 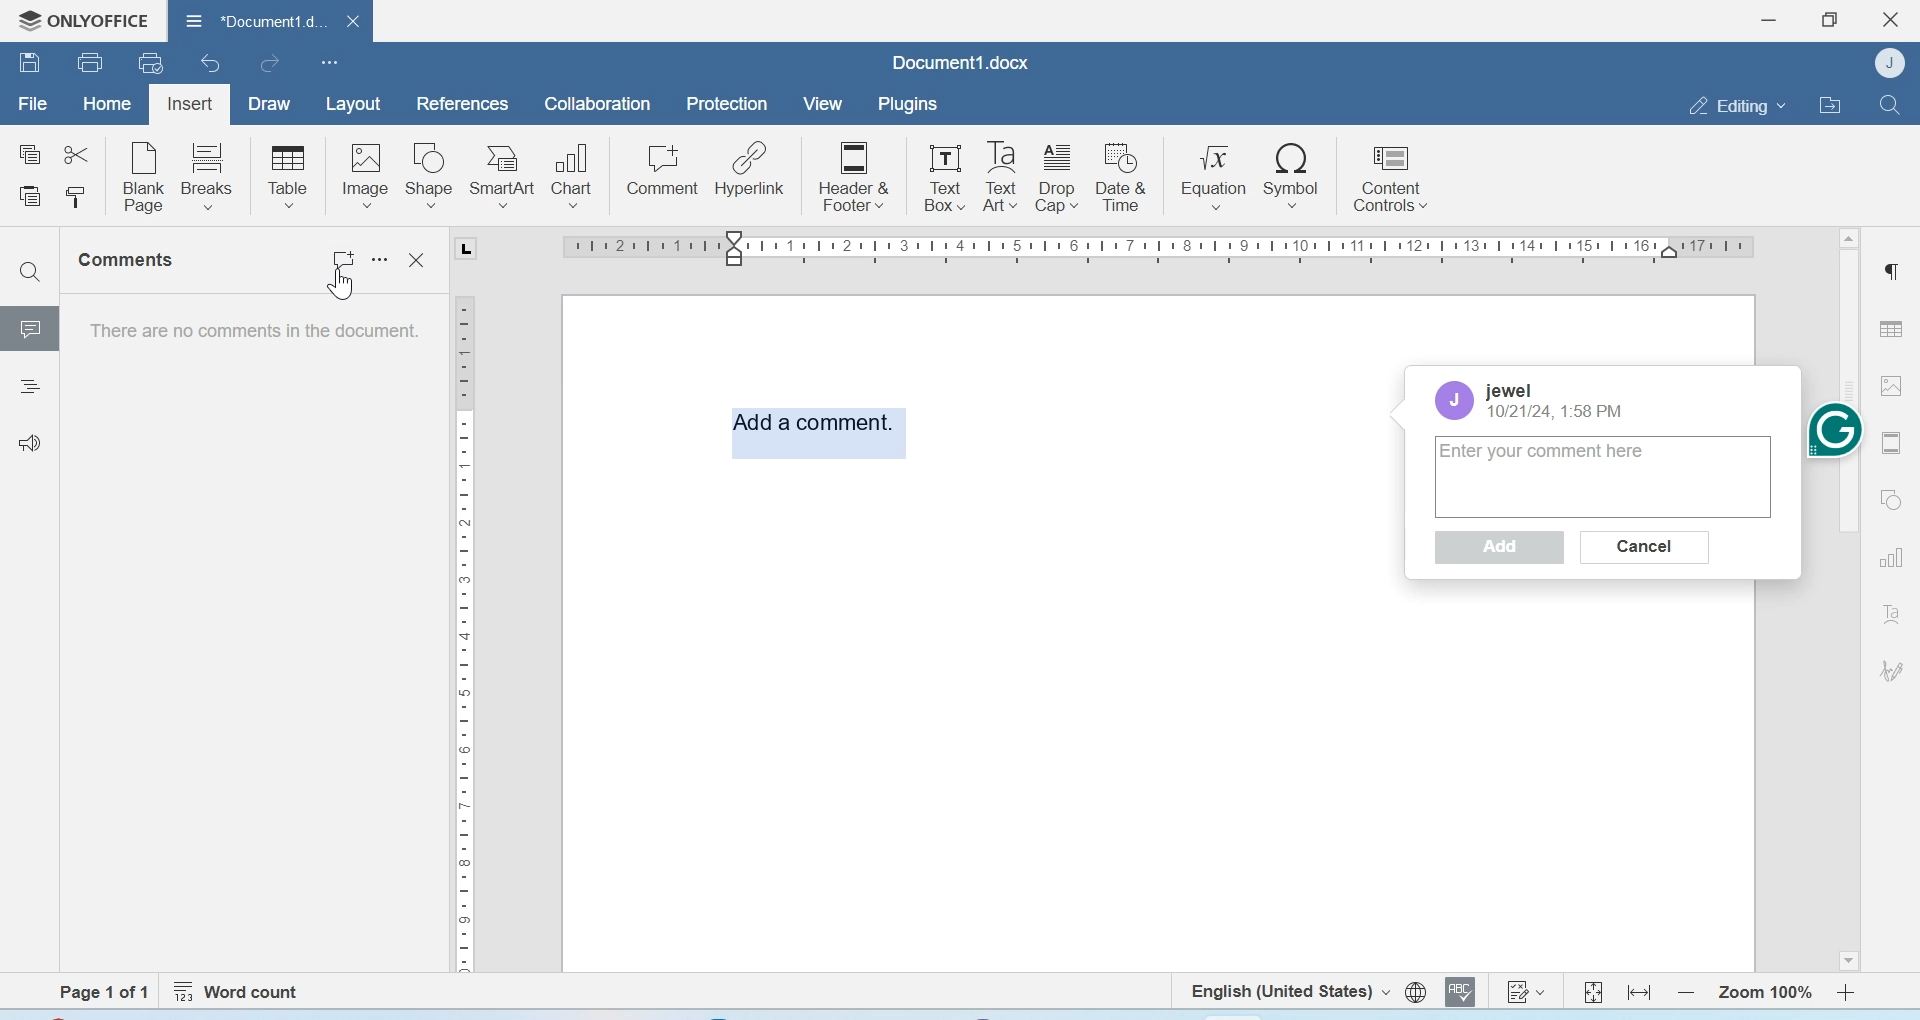 I want to click on jewel, so click(x=1511, y=388).